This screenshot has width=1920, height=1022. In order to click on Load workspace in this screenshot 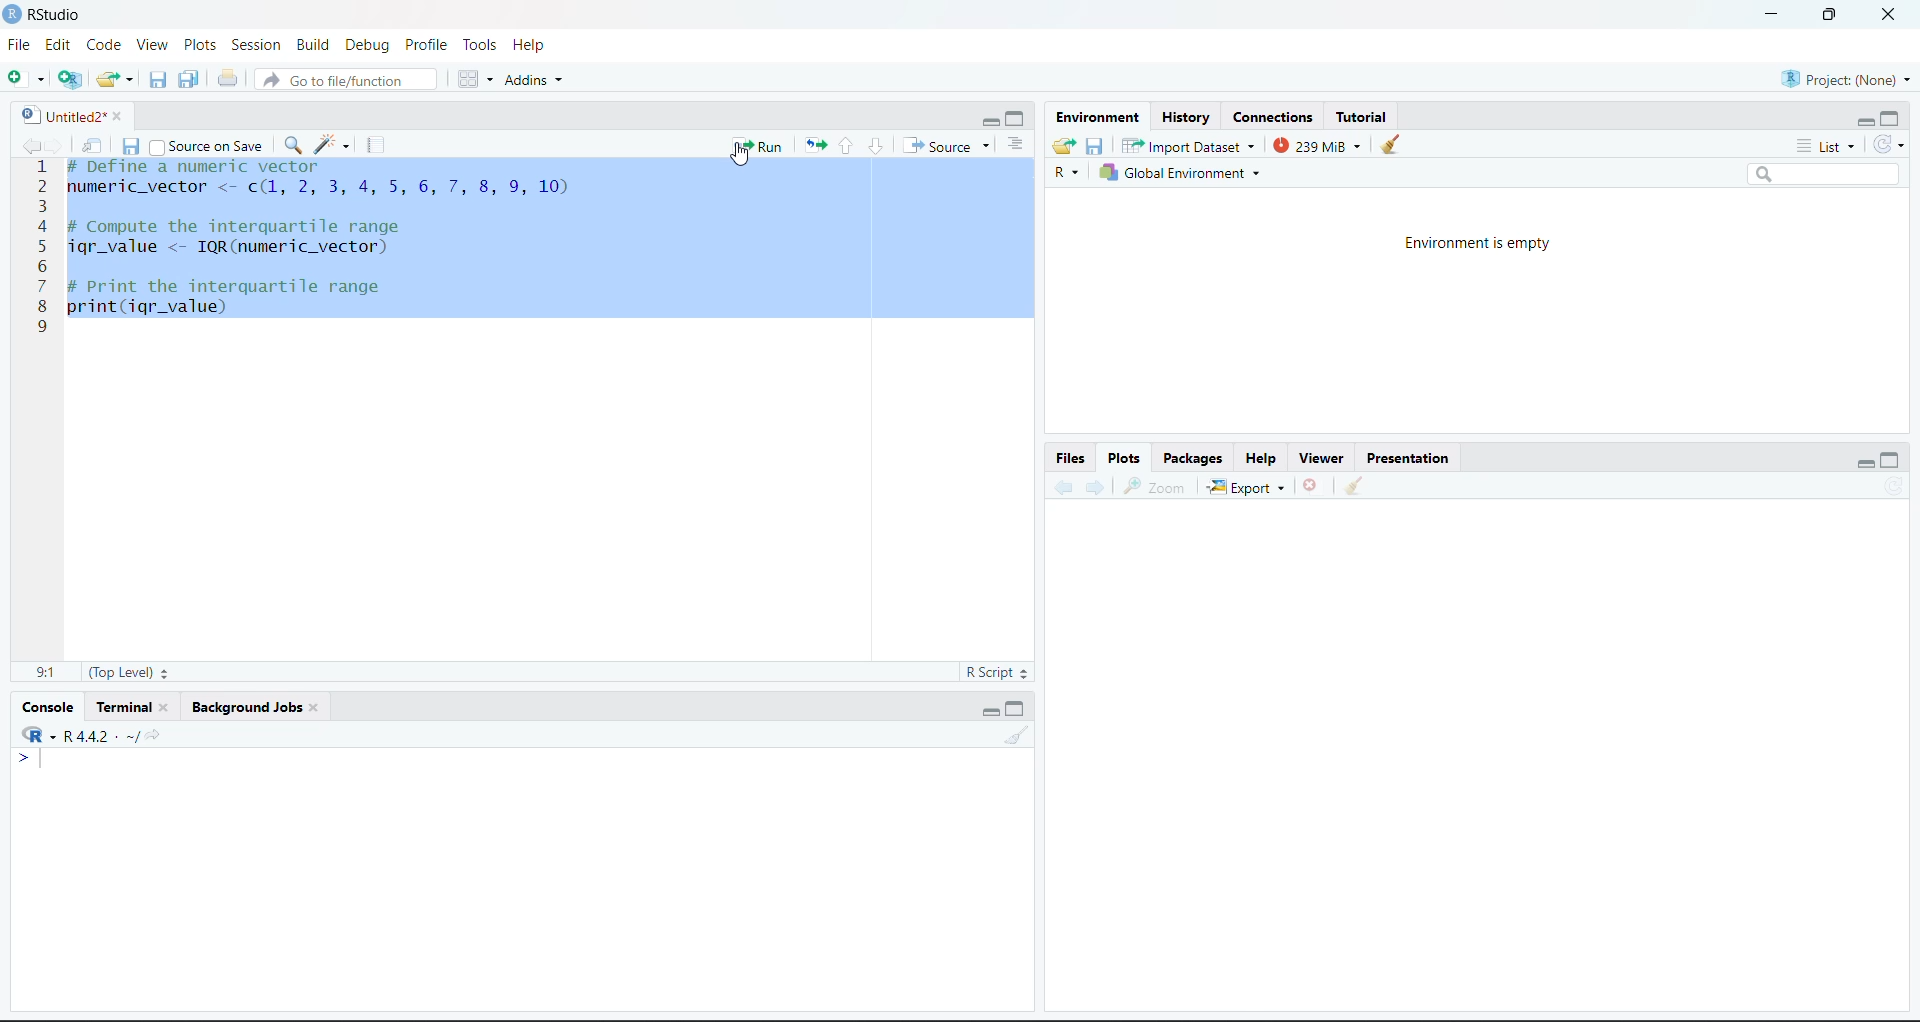, I will do `click(1064, 149)`.